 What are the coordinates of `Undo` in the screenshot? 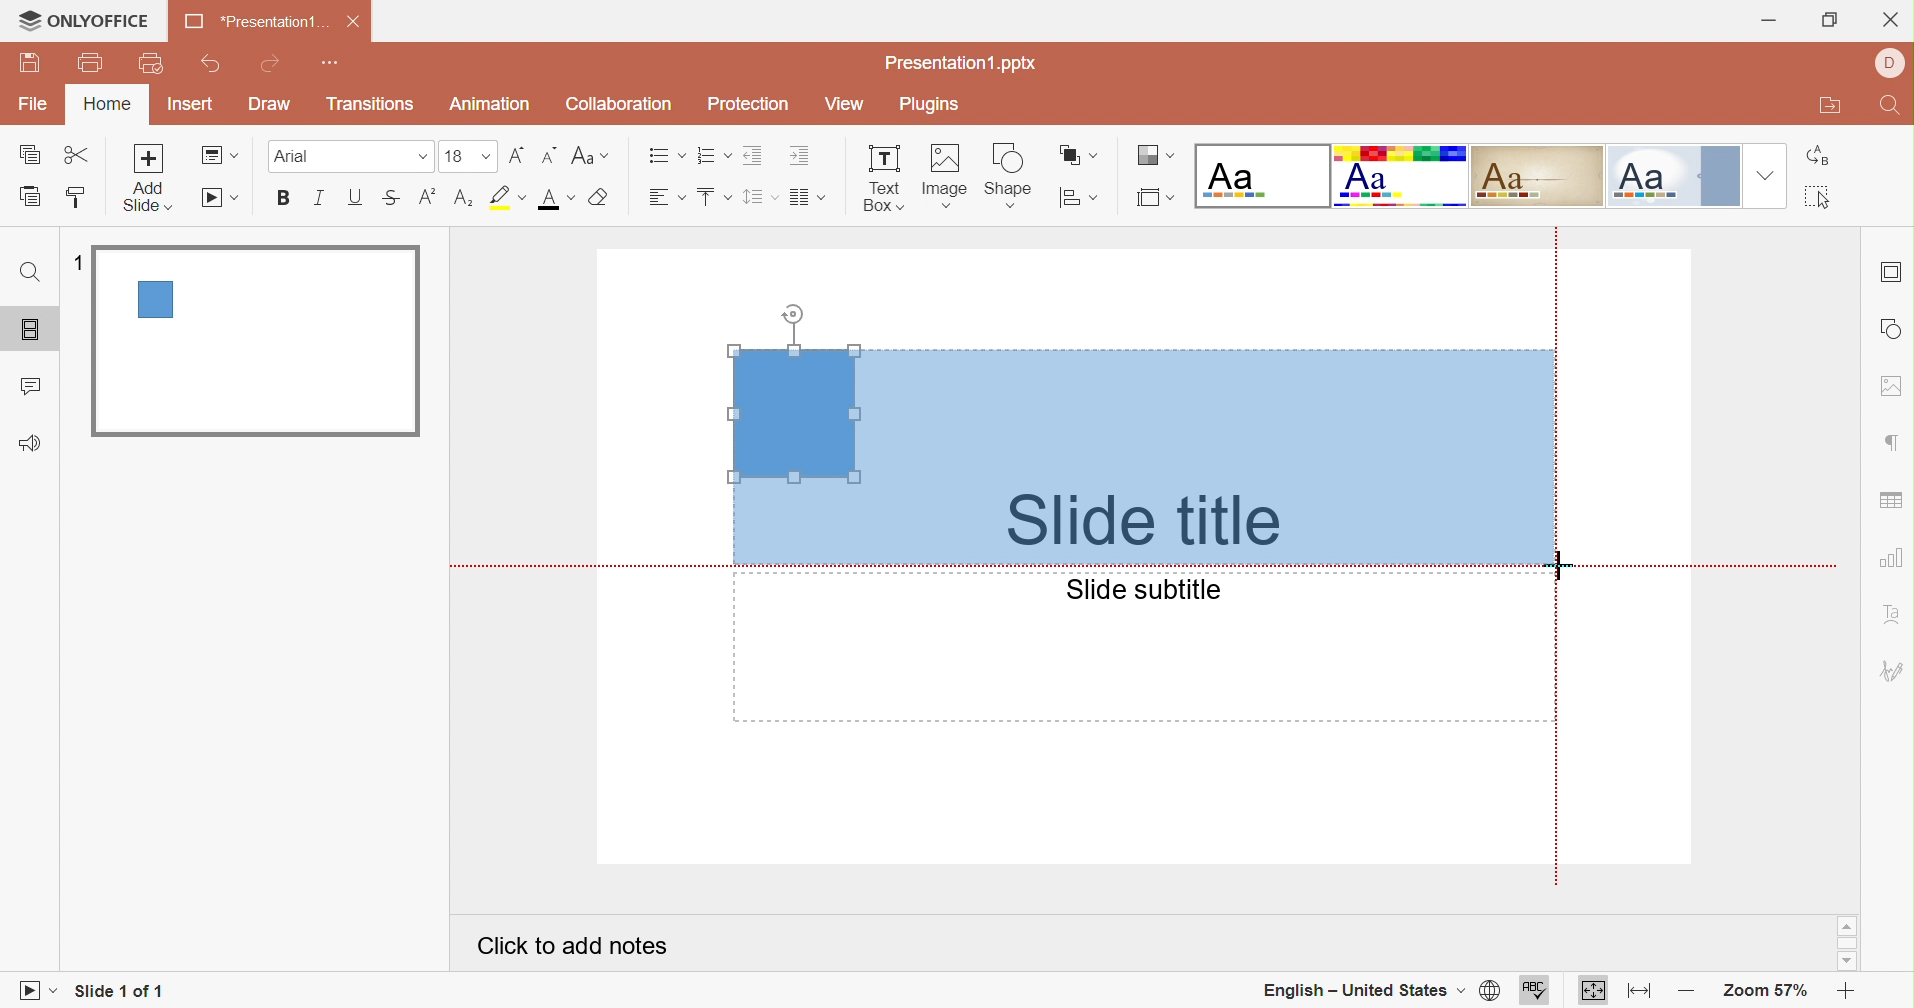 It's located at (213, 64).